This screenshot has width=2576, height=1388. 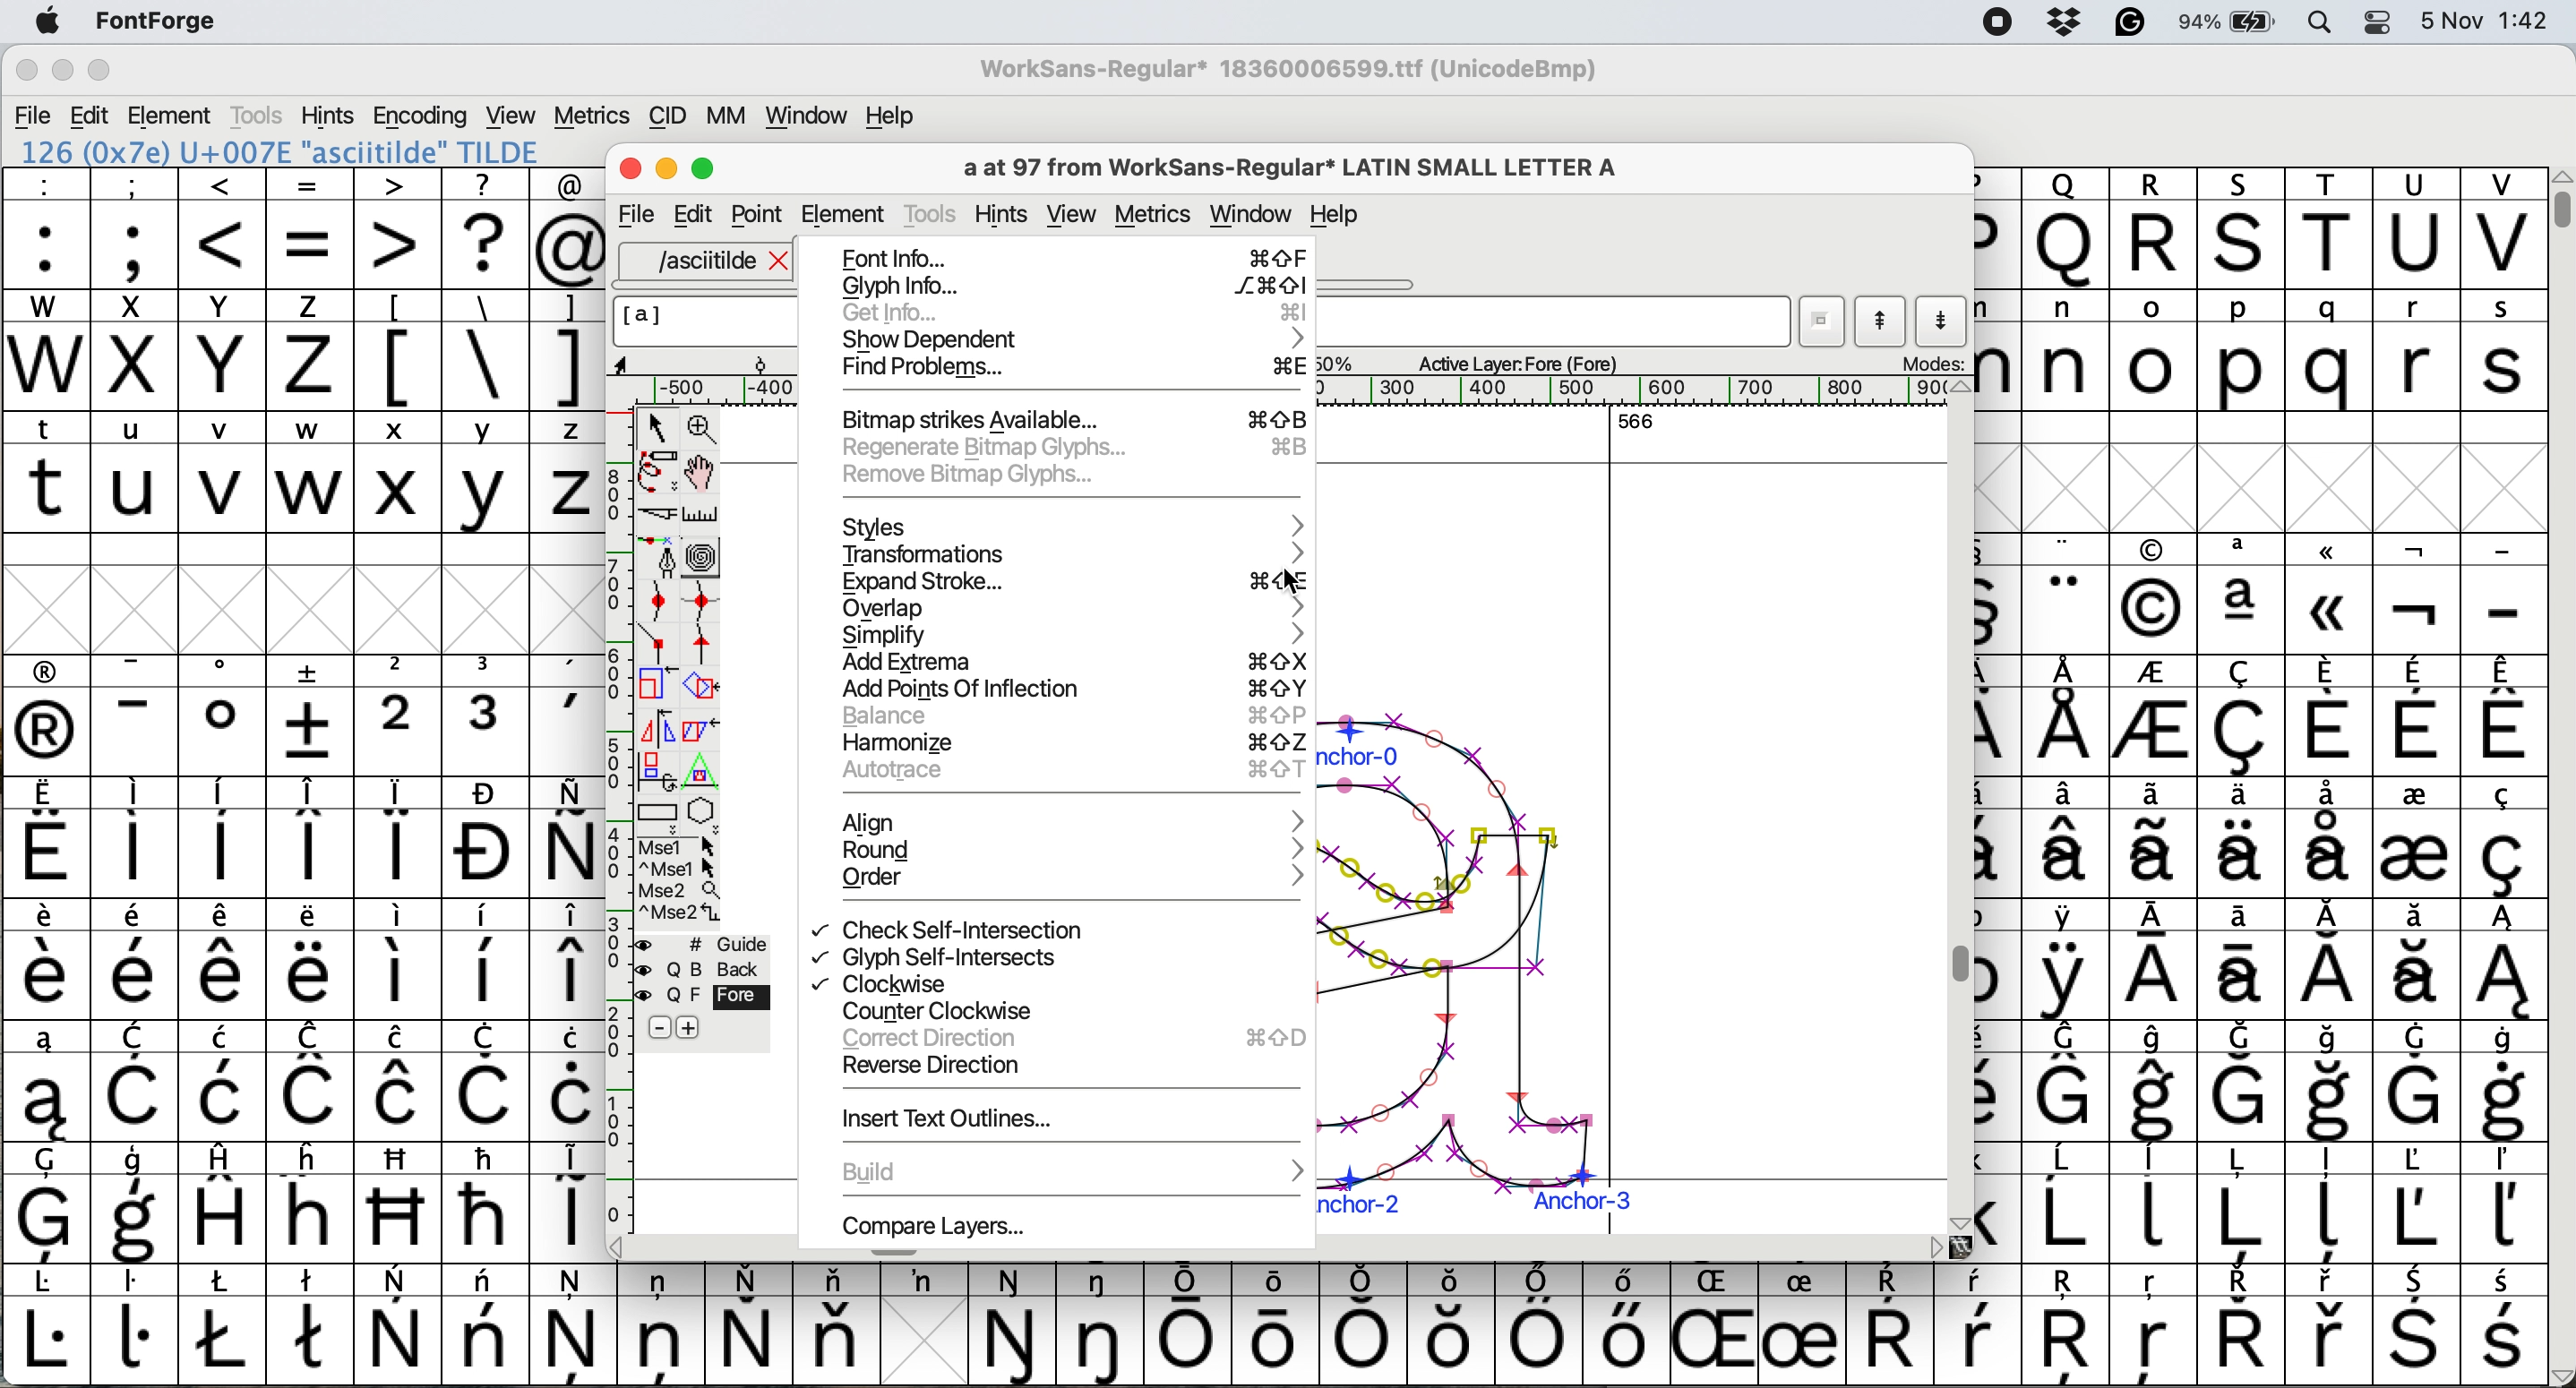 What do you see at coordinates (1052, 582) in the screenshot?
I see `expand stroke` at bounding box center [1052, 582].